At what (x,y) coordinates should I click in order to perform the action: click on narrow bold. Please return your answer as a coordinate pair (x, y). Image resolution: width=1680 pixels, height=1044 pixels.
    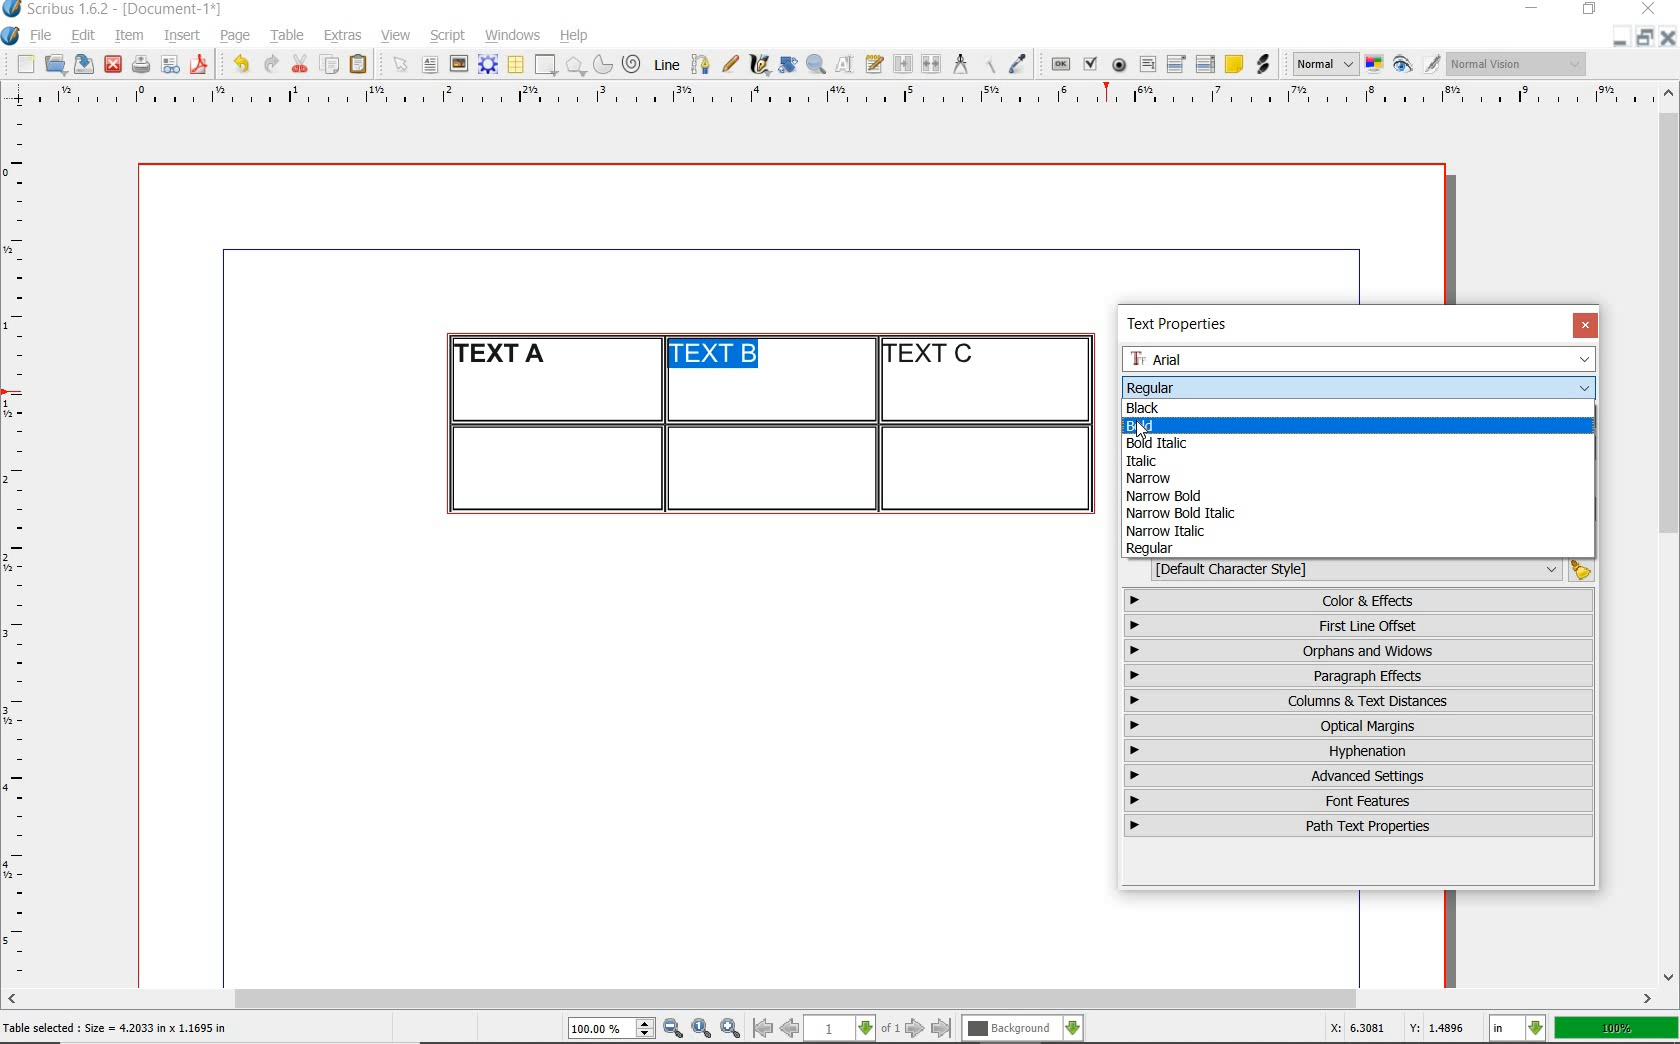
    Looking at the image, I should click on (1166, 496).